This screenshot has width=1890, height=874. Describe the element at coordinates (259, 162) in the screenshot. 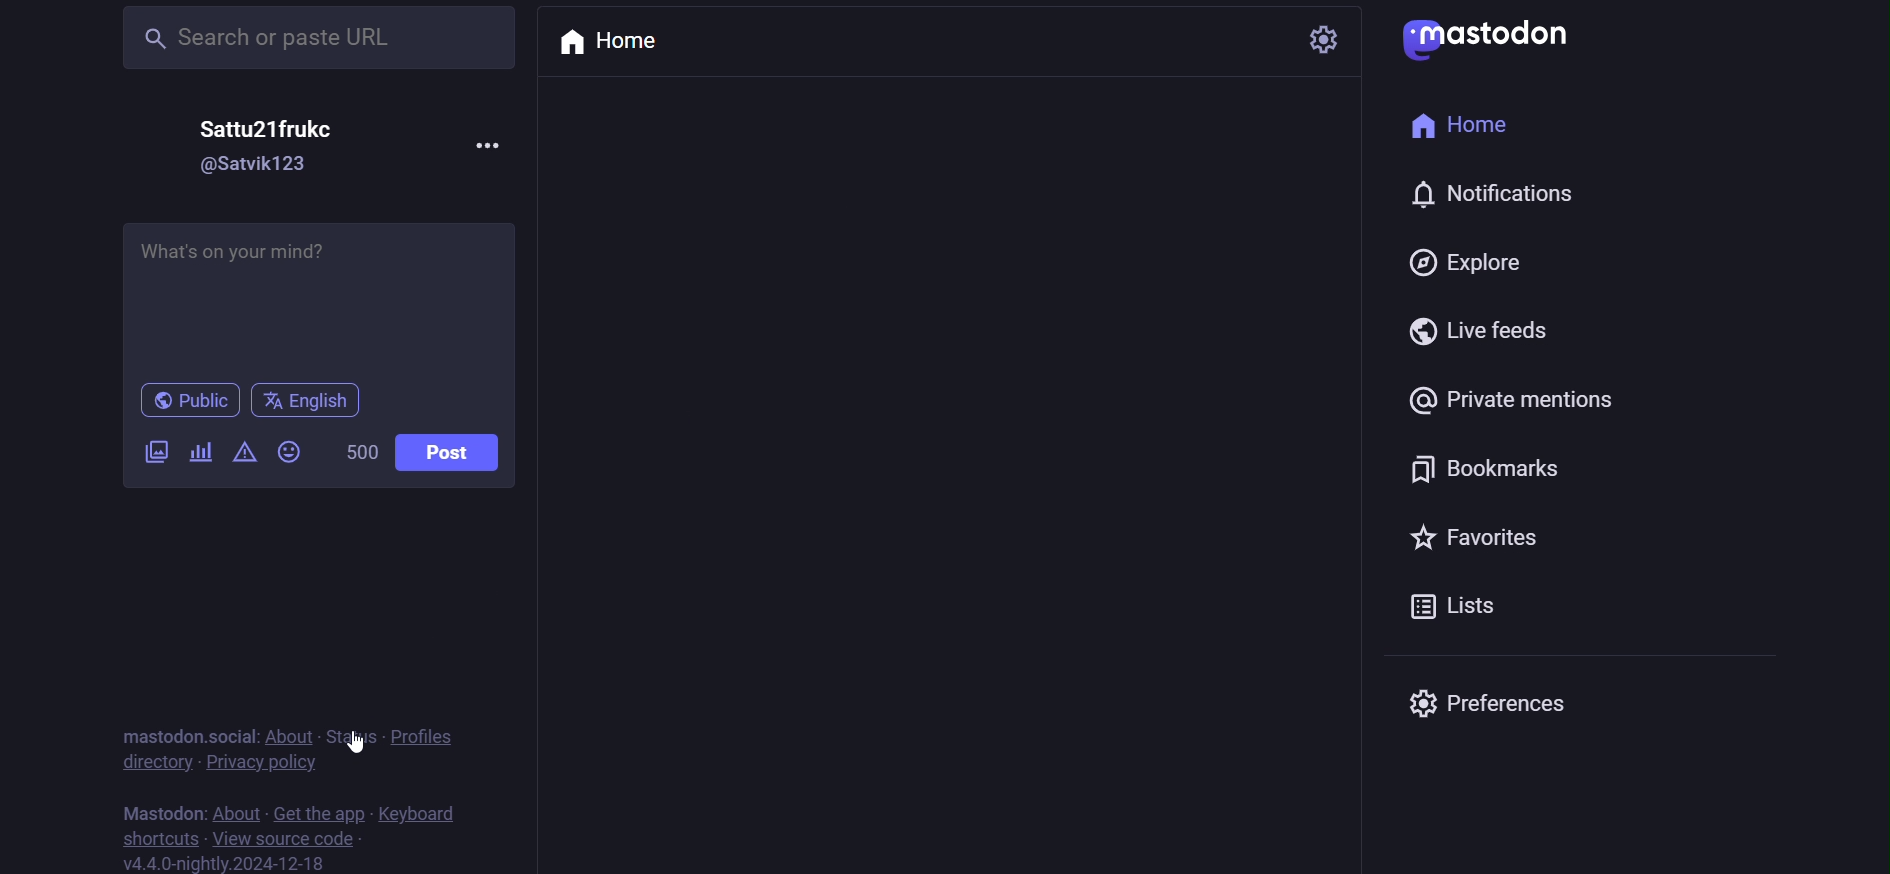

I see `id` at that location.